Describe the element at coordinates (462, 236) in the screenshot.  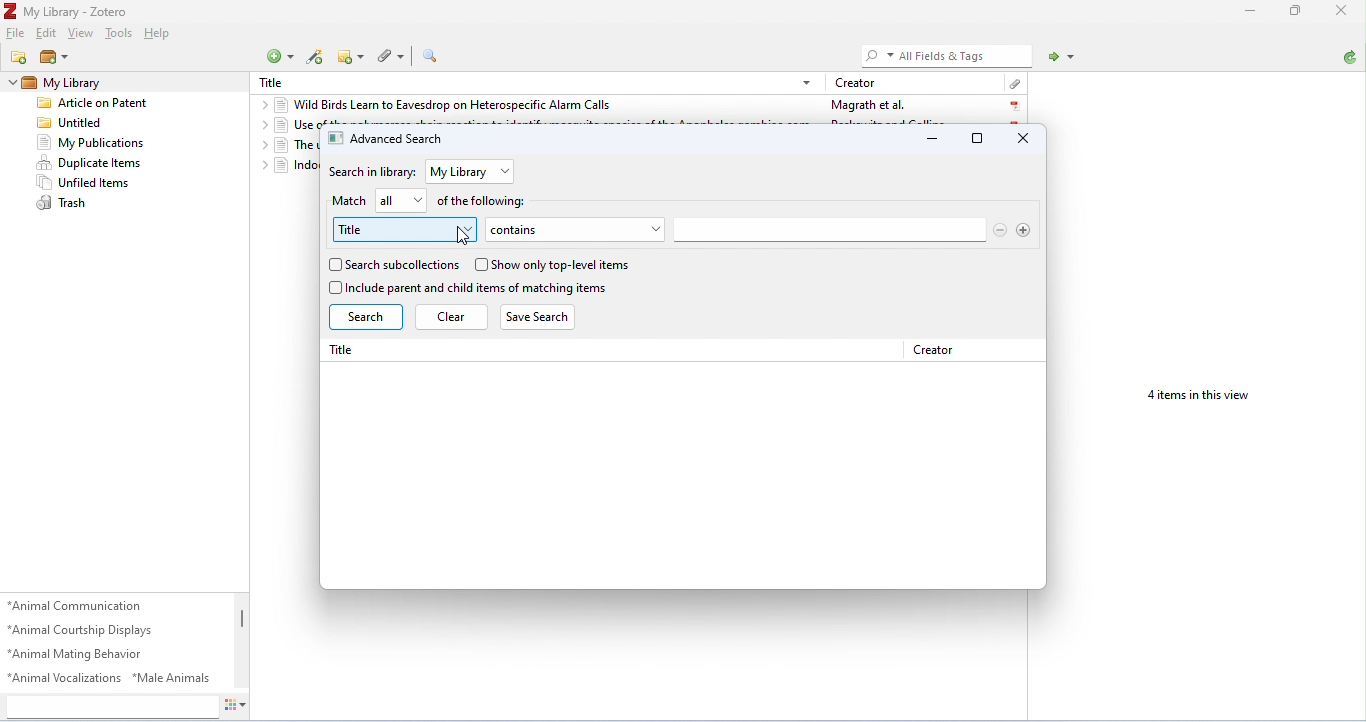
I see `cursor` at that location.